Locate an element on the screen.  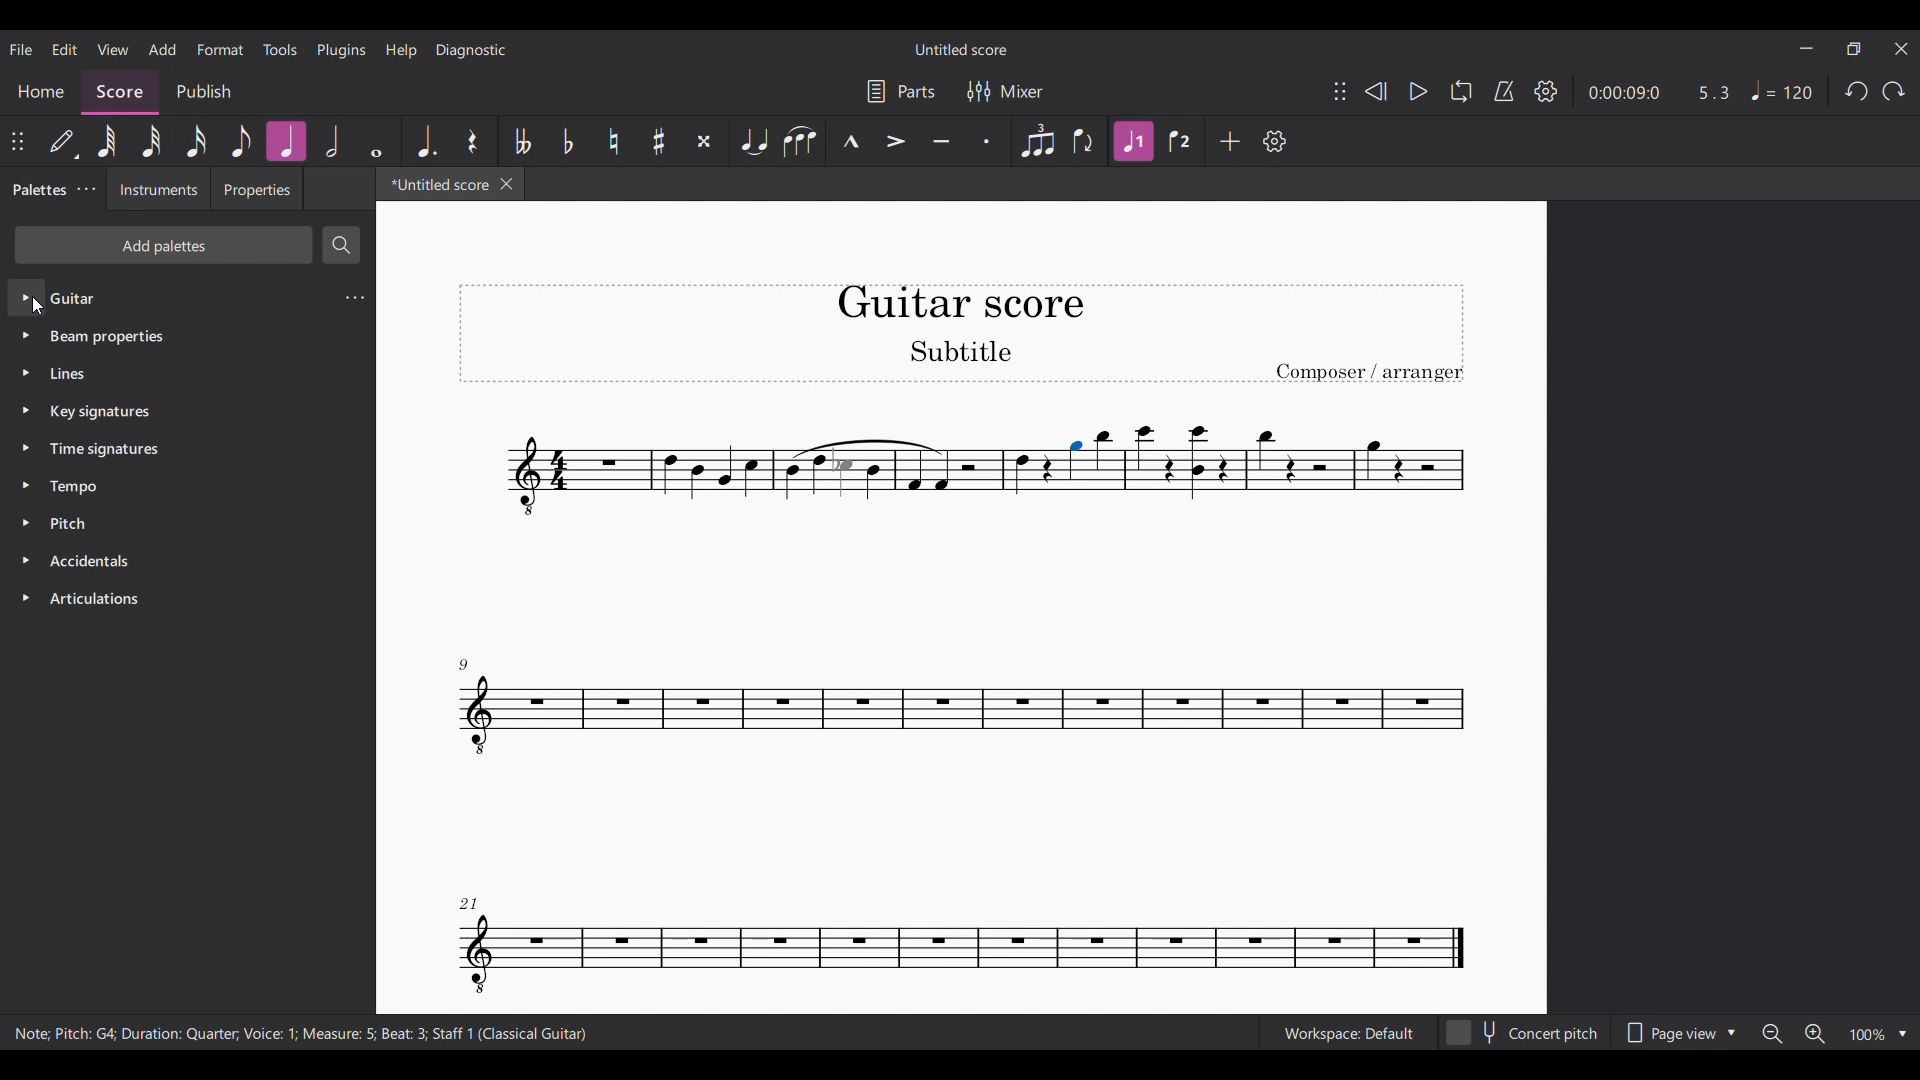
Score title is located at coordinates (960, 50).